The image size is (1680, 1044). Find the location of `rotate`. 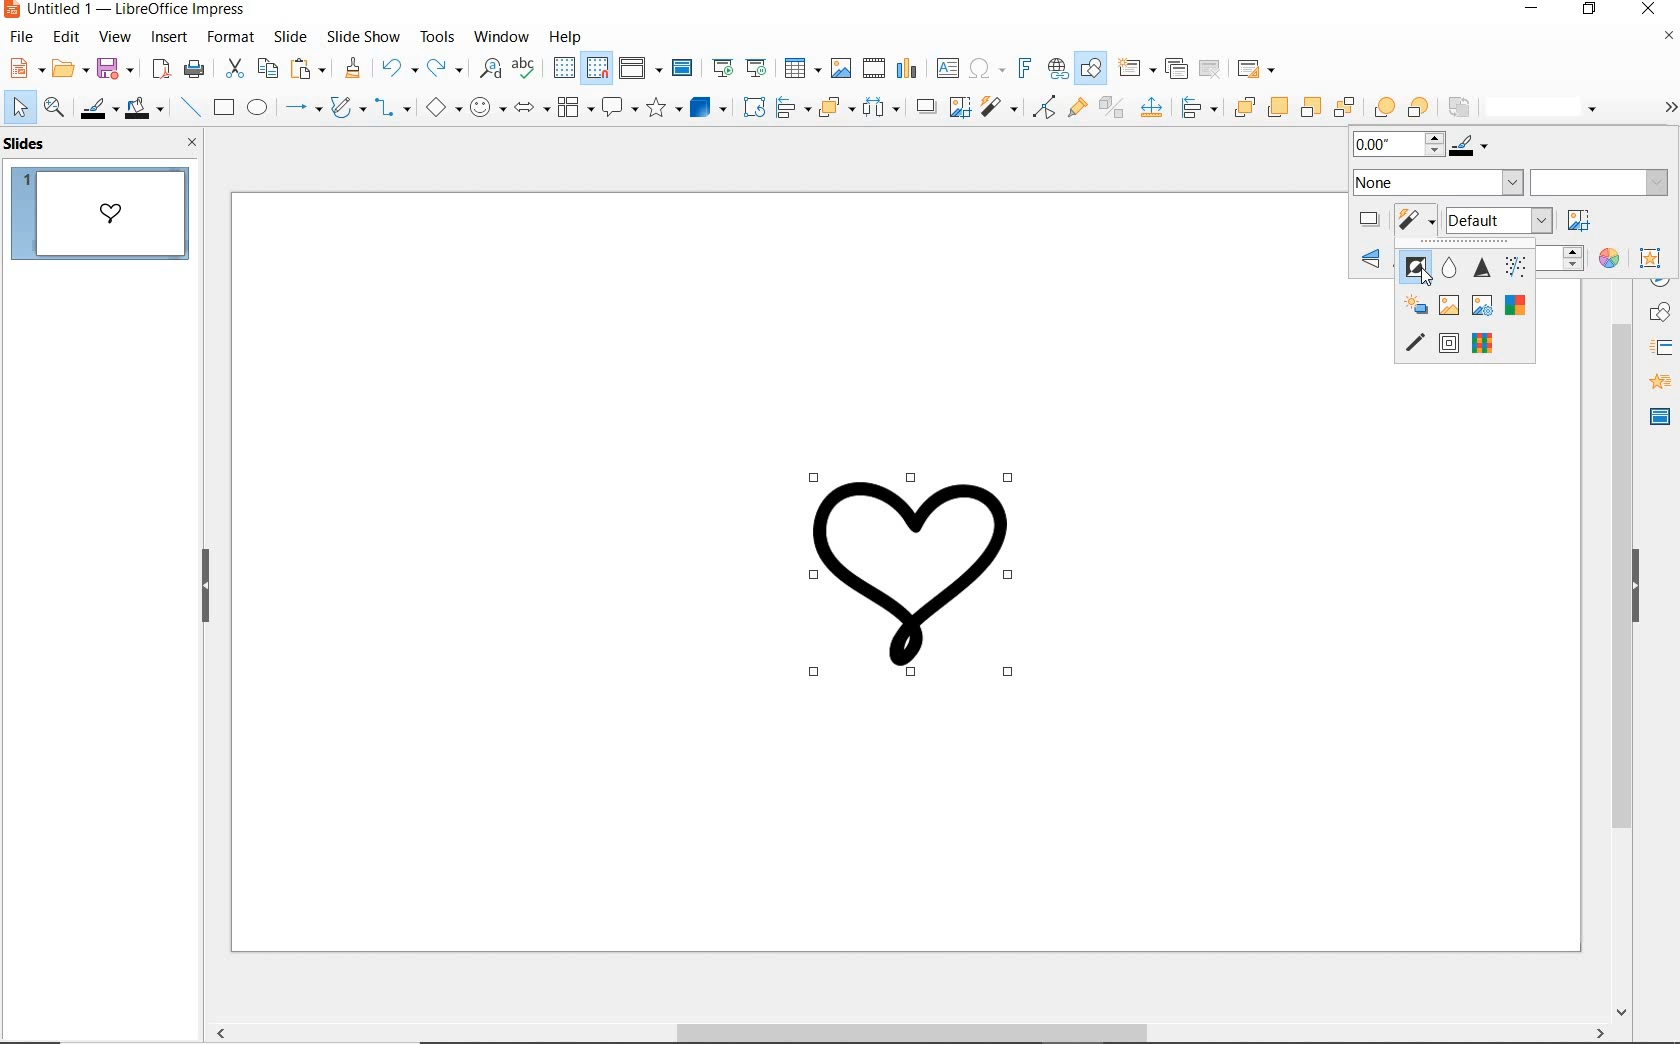

rotate is located at coordinates (754, 107).